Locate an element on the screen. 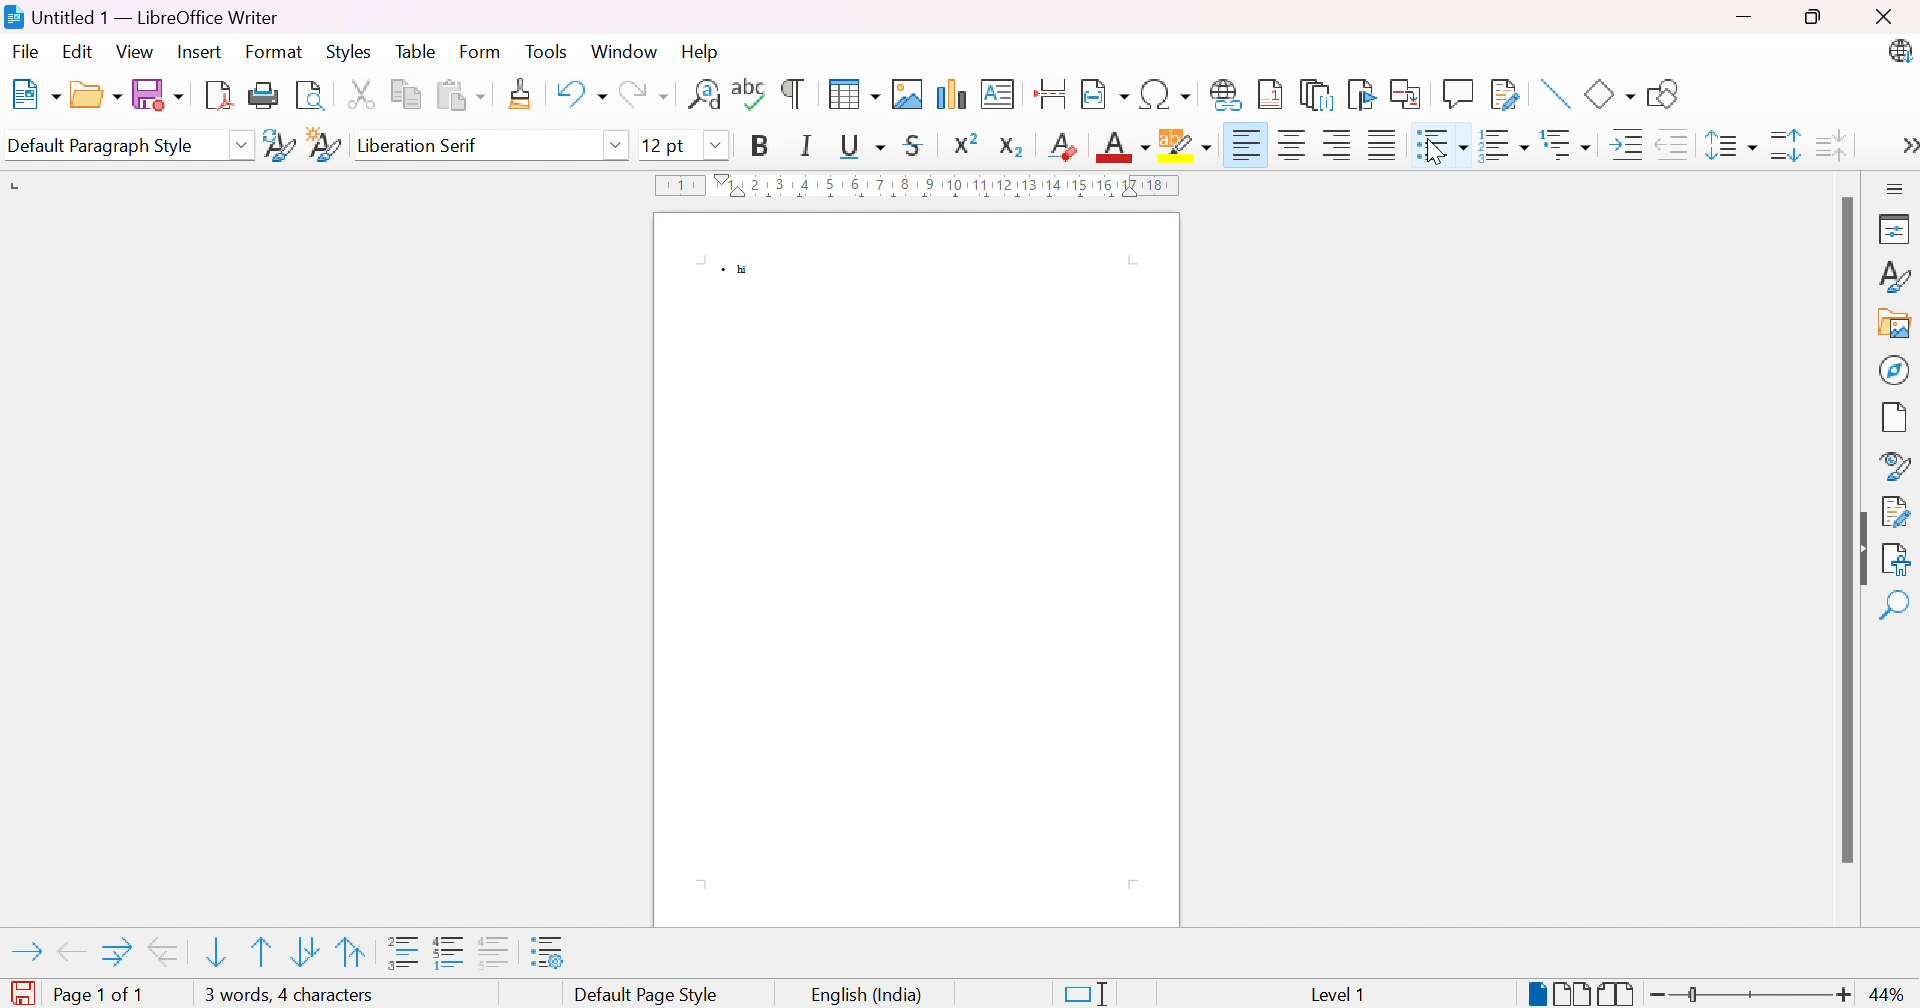 This screenshot has width=1920, height=1008. Basic shapes is located at coordinates (1611, 95).